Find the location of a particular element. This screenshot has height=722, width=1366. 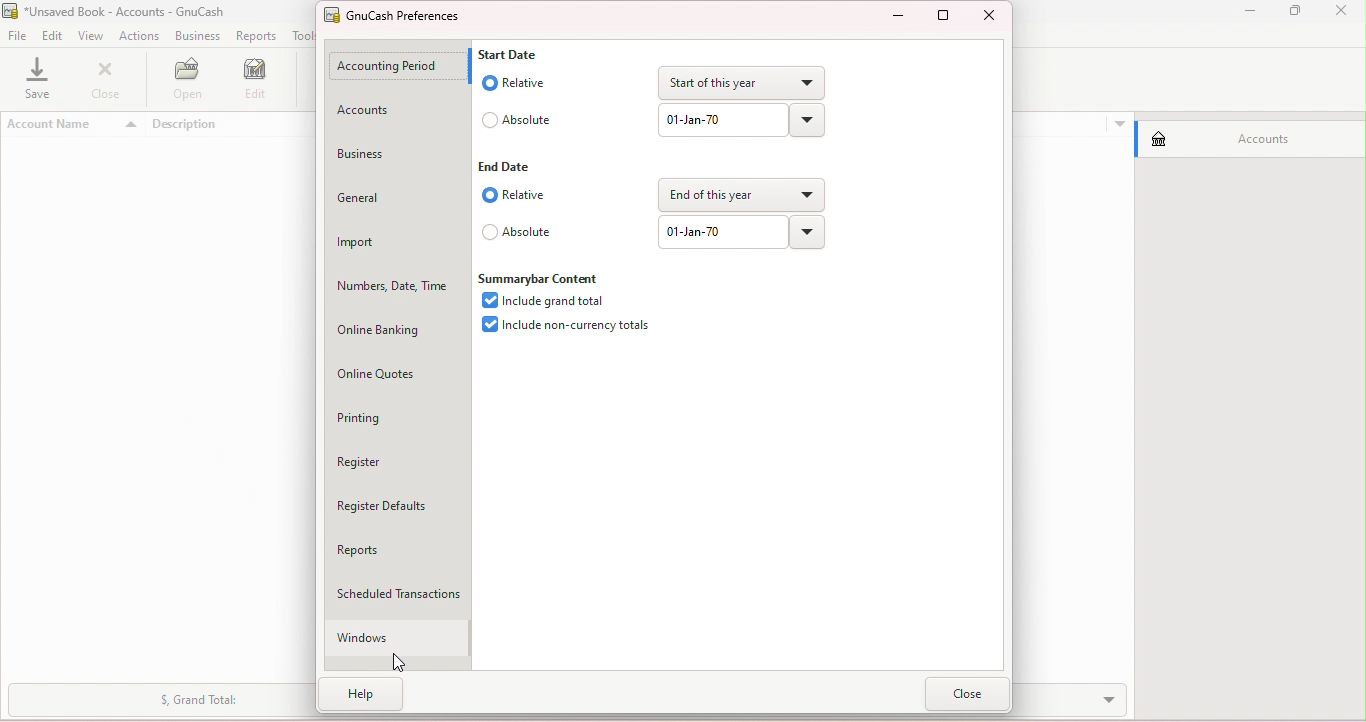

Include grand total is located at coordinates (545, 300).